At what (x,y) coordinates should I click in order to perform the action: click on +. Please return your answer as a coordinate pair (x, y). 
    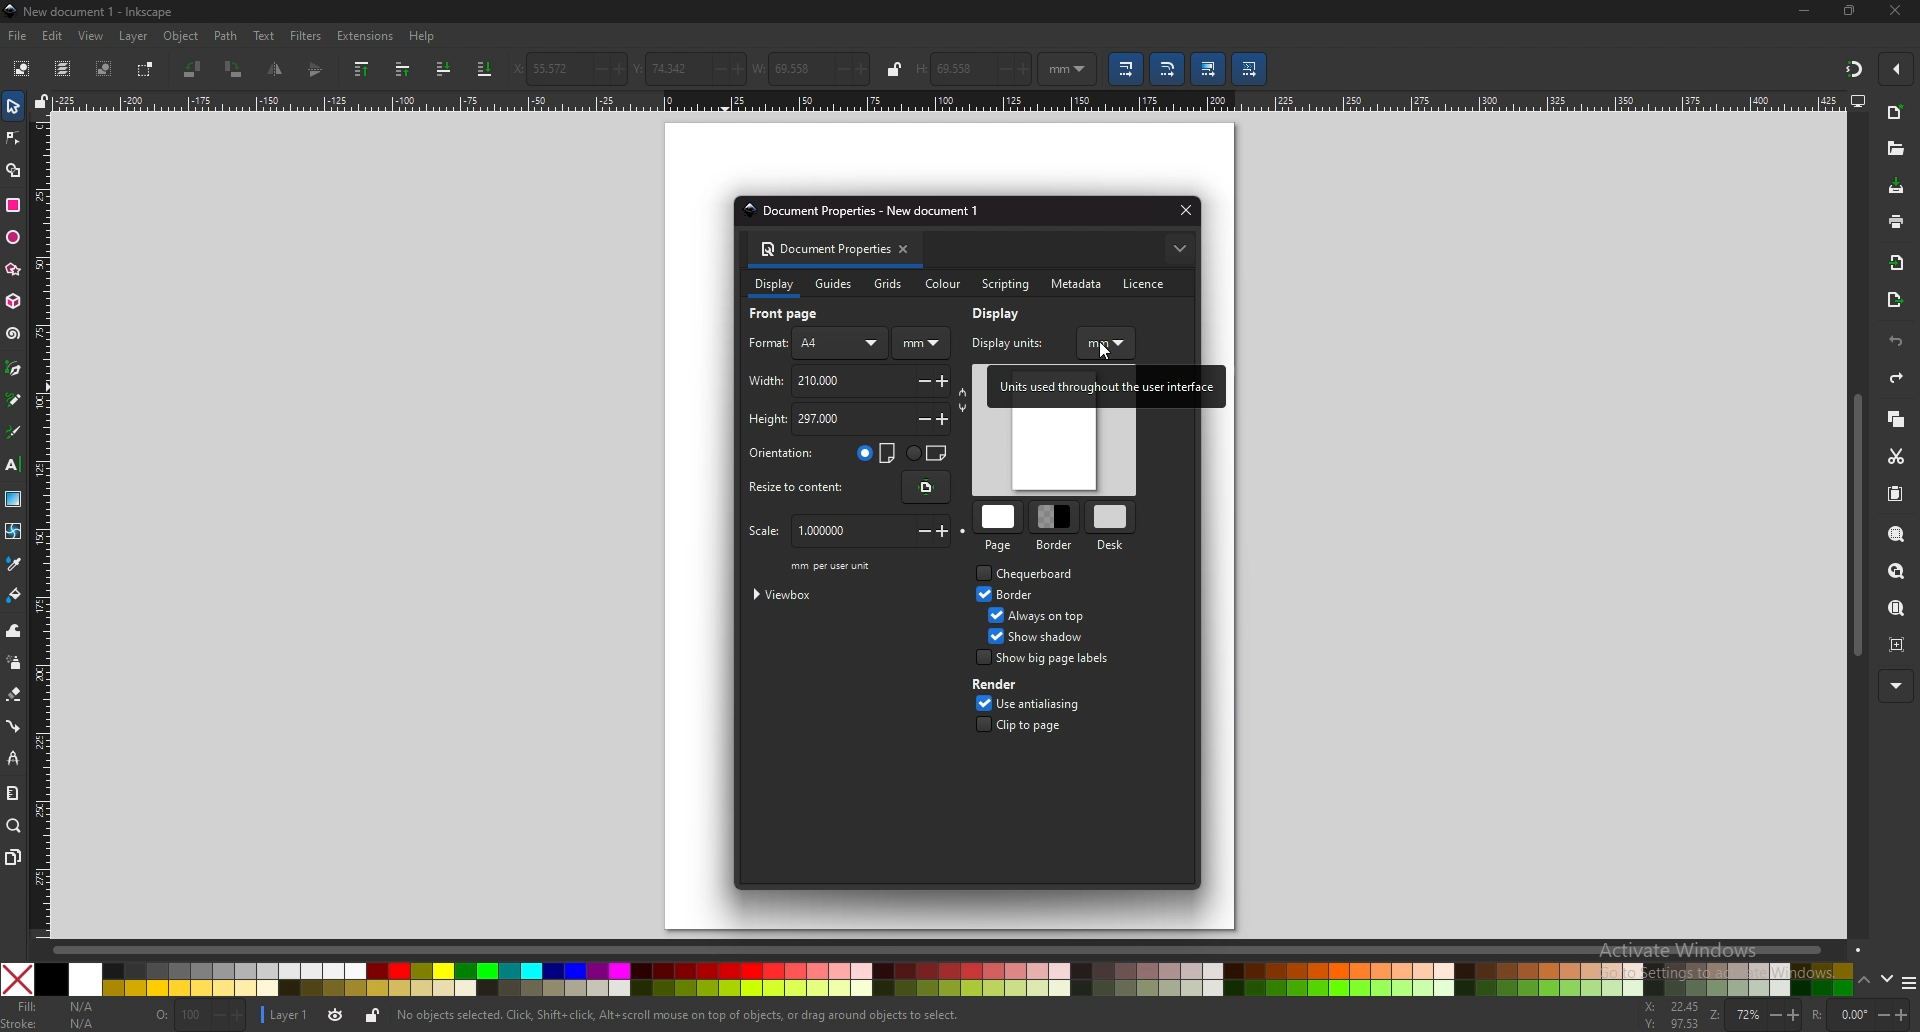
    Looking at the image, I should click on (1906, 1014).